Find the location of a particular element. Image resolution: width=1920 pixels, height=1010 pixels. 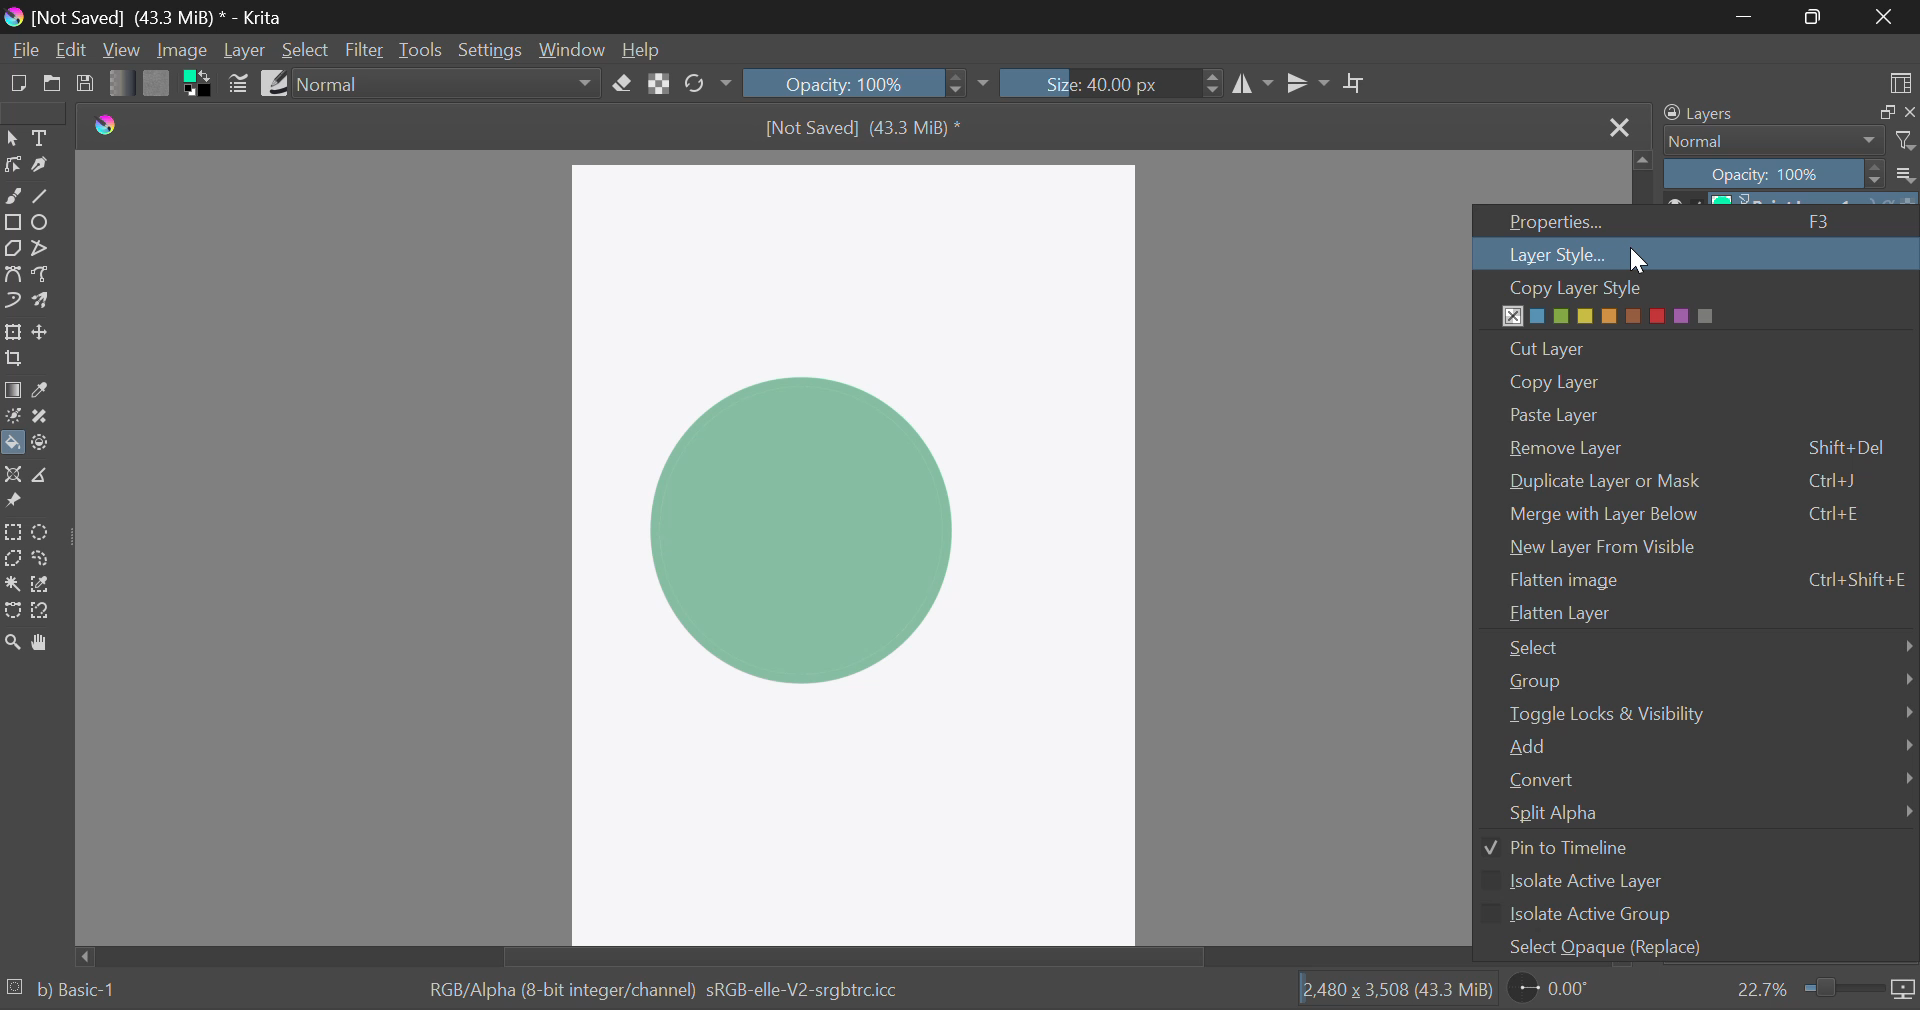

Bezier Curve is located at coordinates (13, 273).